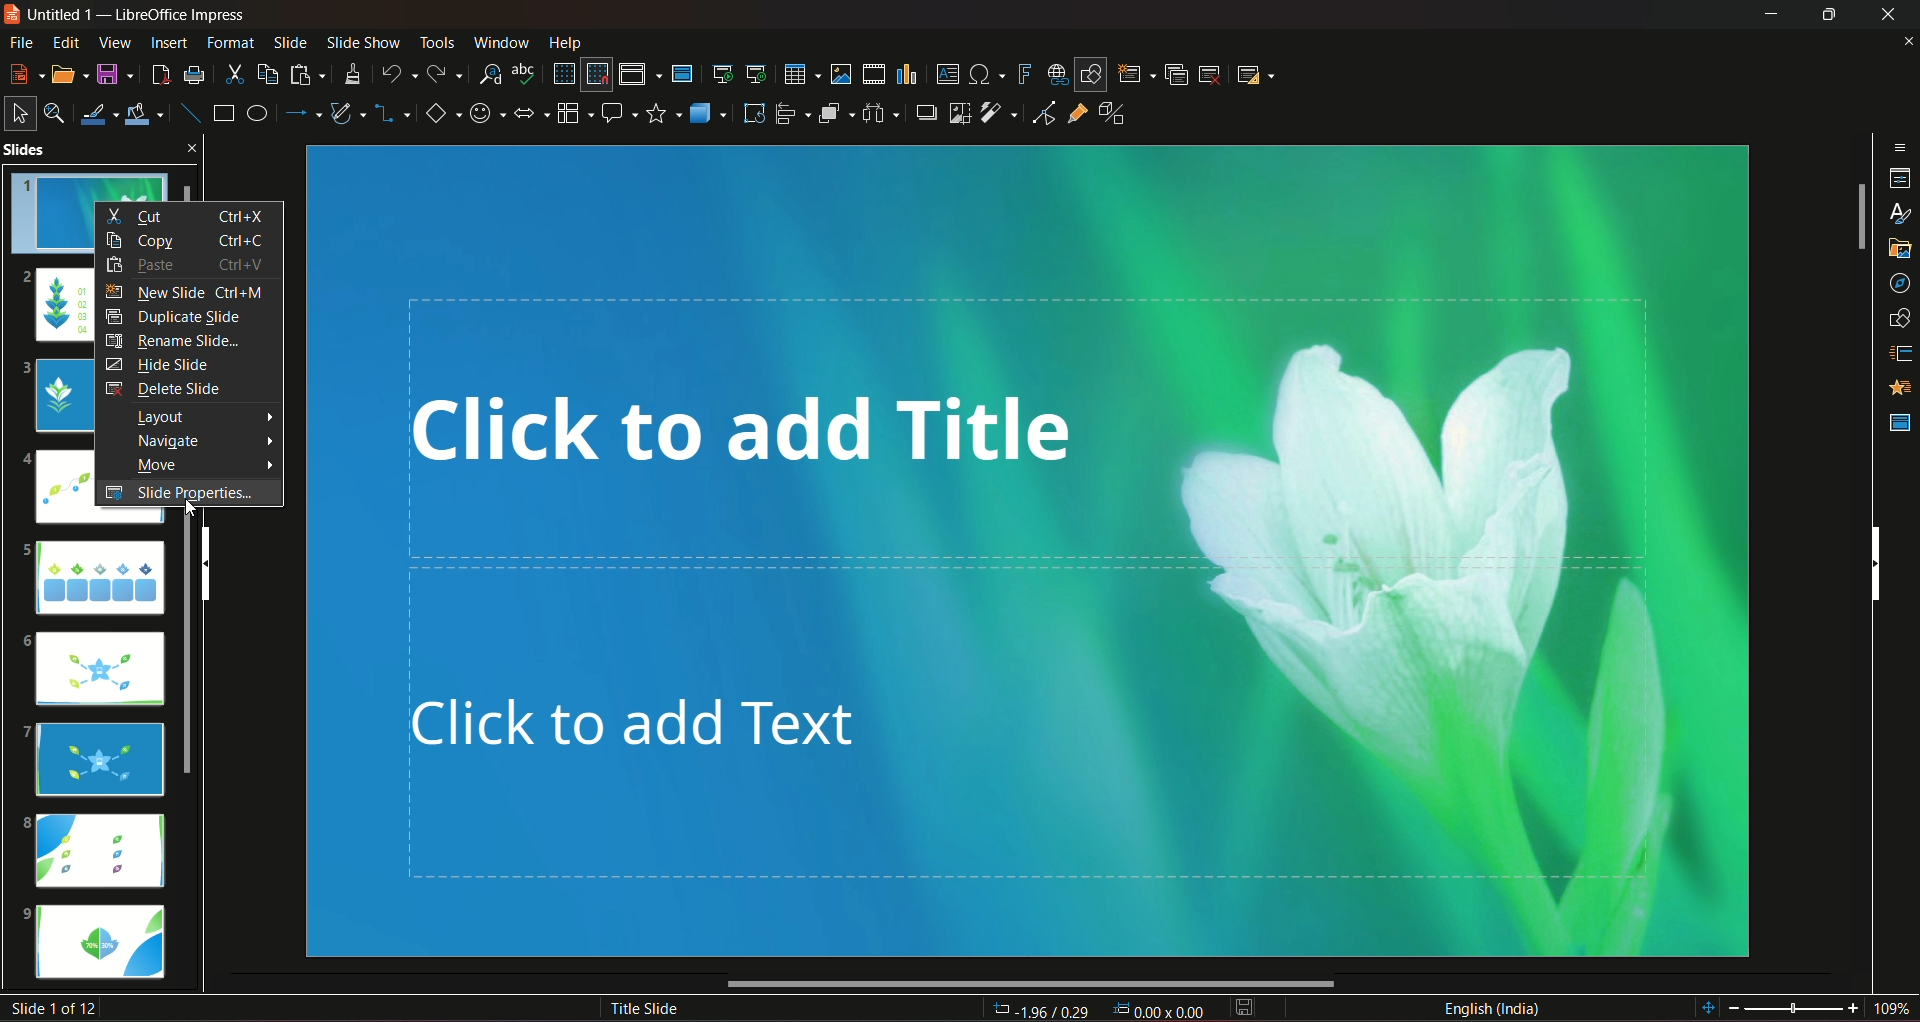  Describe the element at coordinates (447, 72) in the screenshot. I see `redo` at that location.